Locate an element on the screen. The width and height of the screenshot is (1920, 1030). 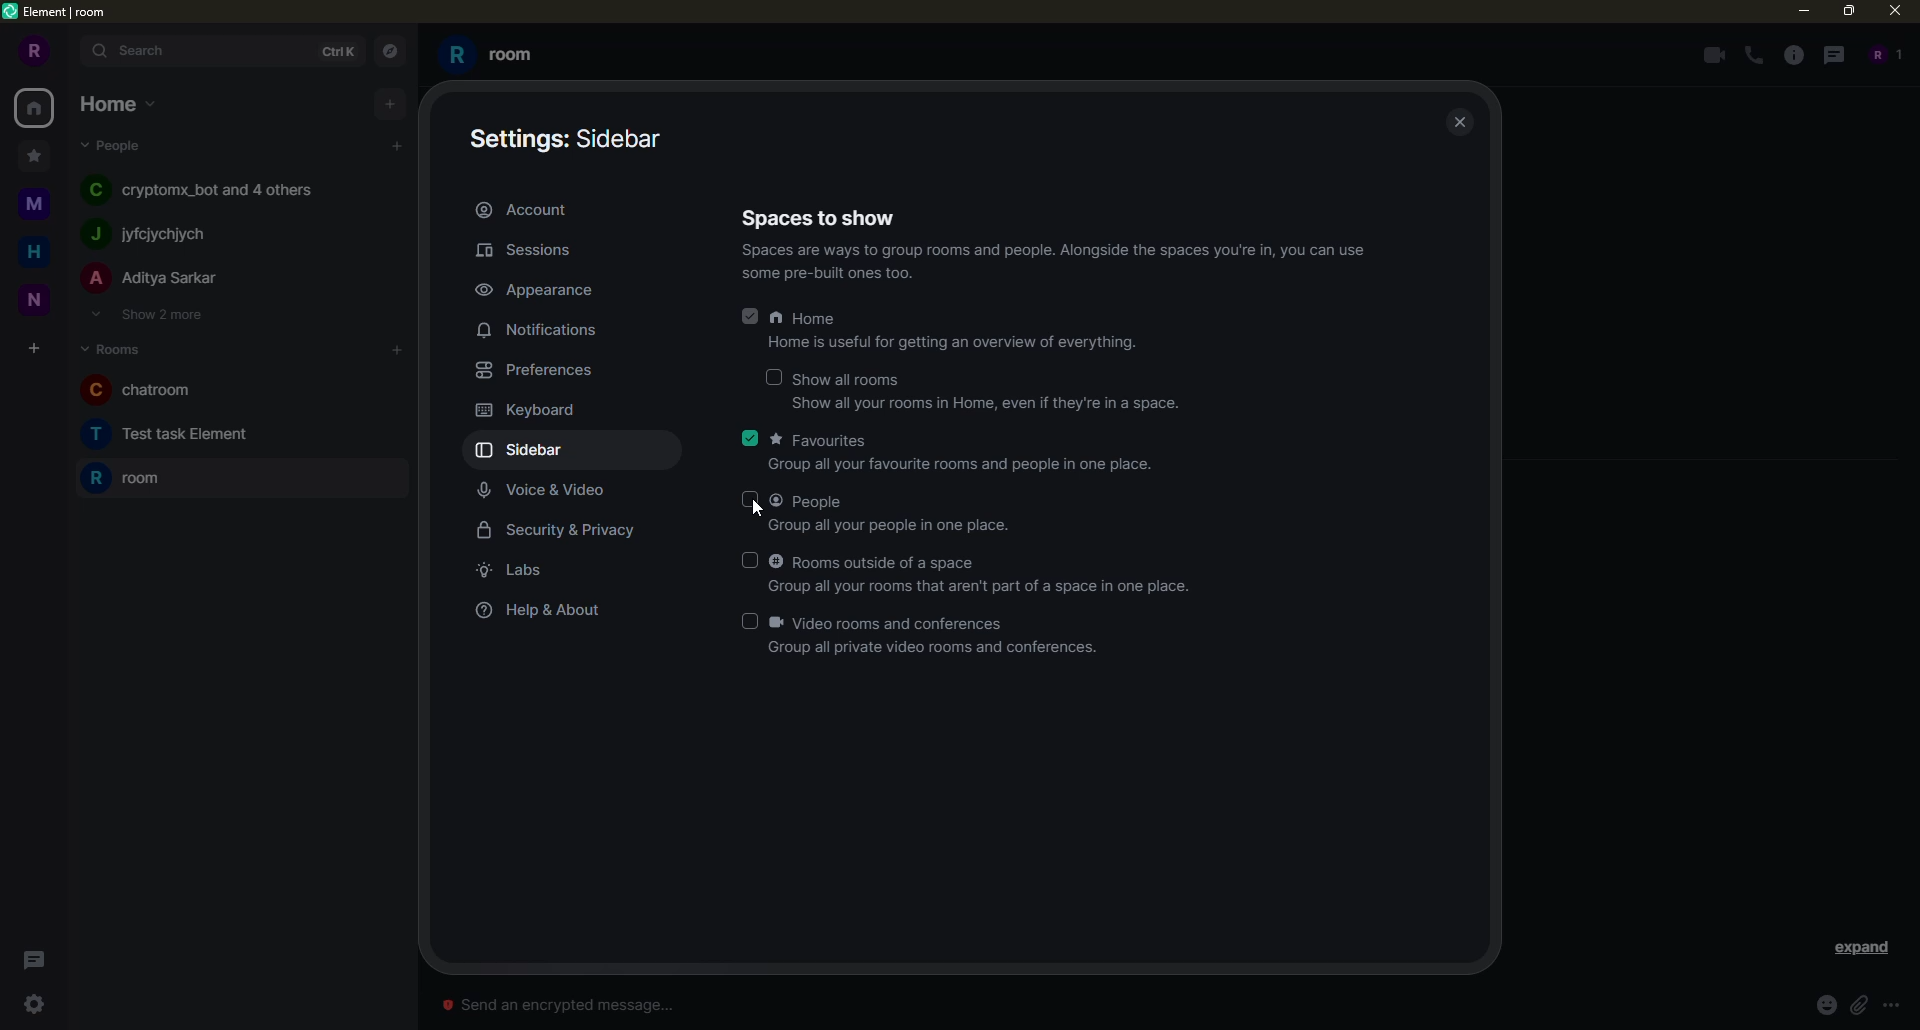
expand is located at coordinates (68, 50).